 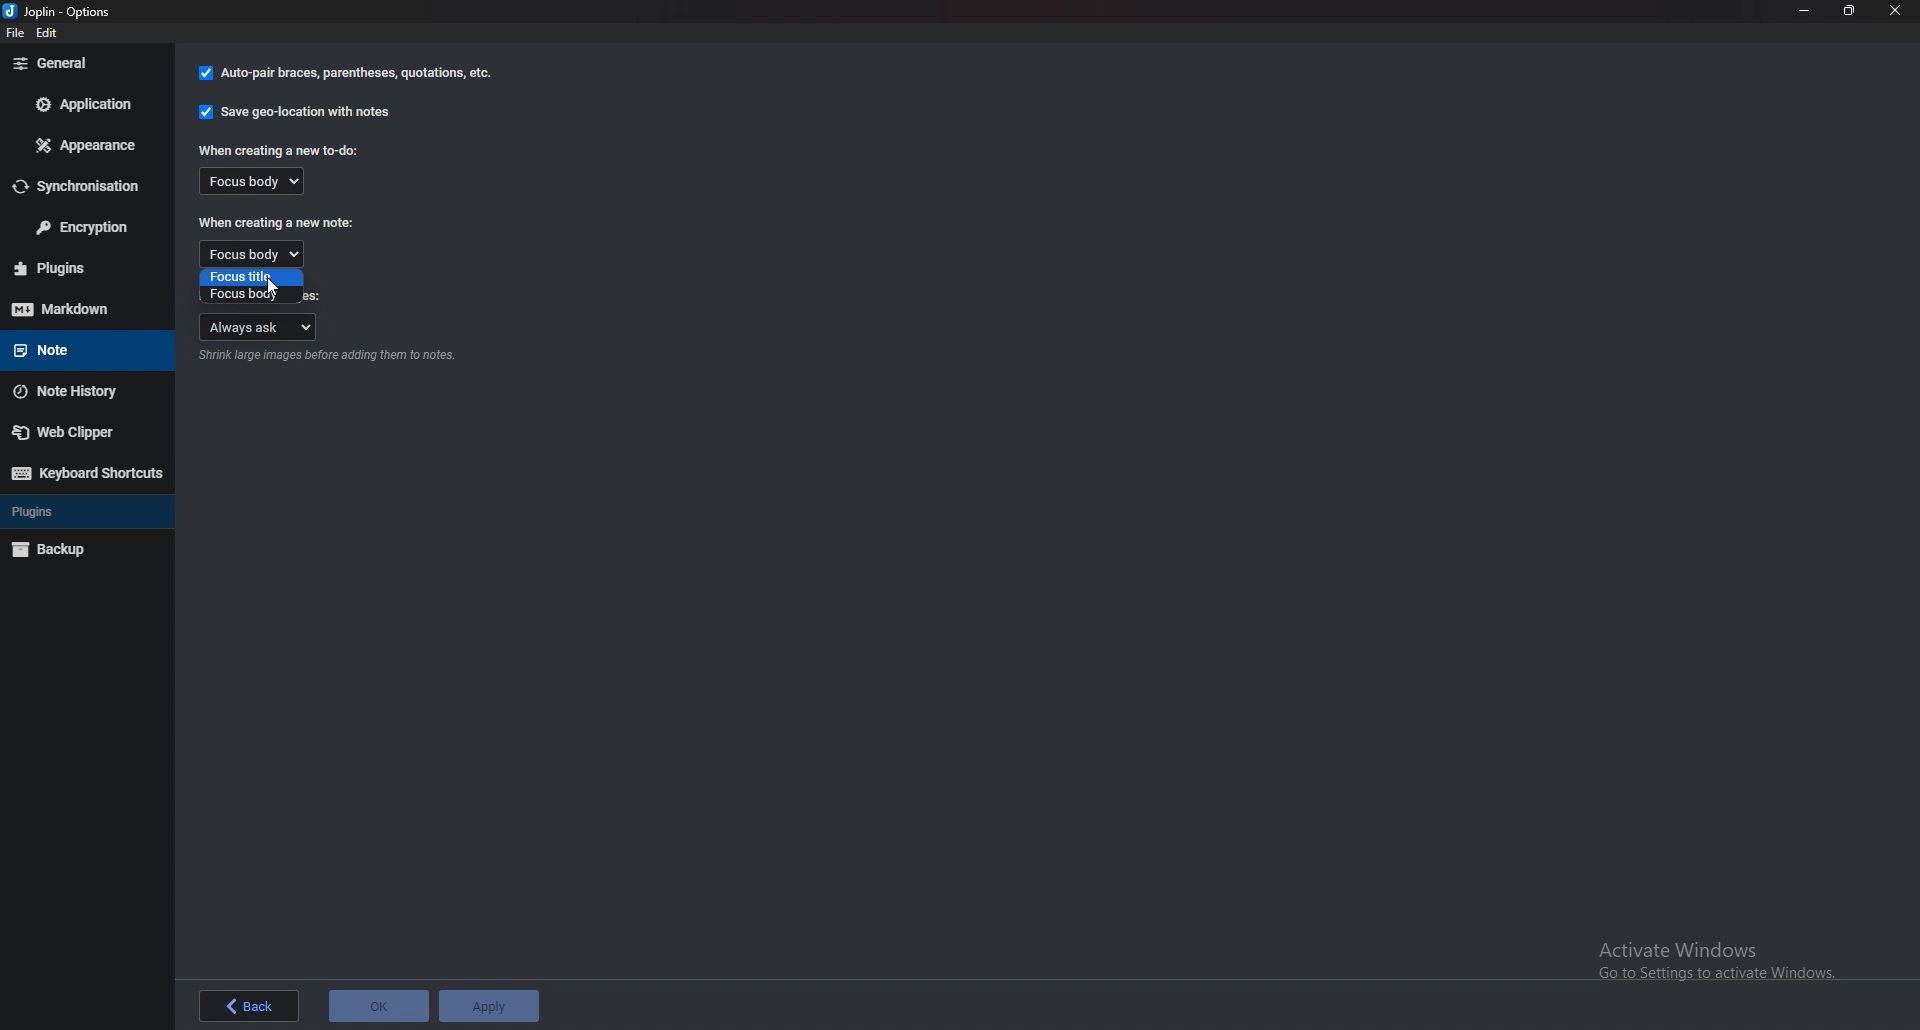 I want to click on Note history, so click(x=78, y=391).